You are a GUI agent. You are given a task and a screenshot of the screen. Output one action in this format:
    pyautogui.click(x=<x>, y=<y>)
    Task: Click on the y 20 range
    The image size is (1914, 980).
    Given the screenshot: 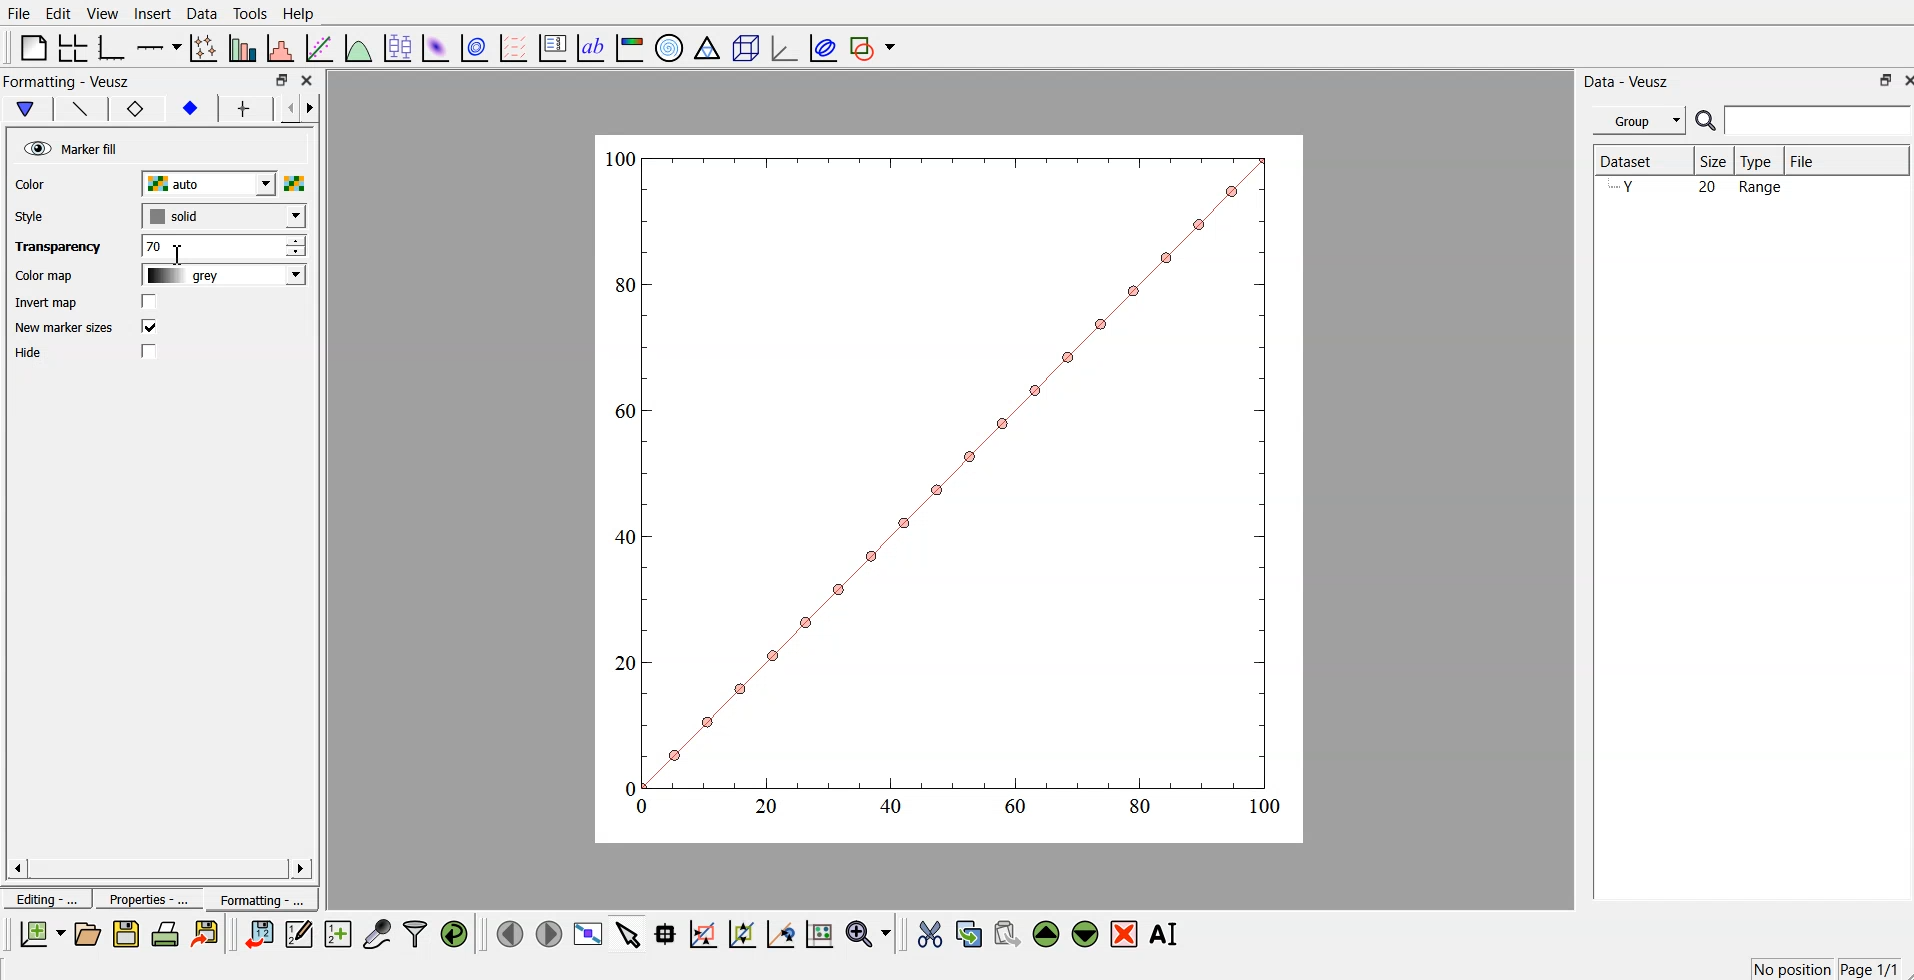 What is the action you would take?
    pyautogui.click(x=1702, y=189)
    